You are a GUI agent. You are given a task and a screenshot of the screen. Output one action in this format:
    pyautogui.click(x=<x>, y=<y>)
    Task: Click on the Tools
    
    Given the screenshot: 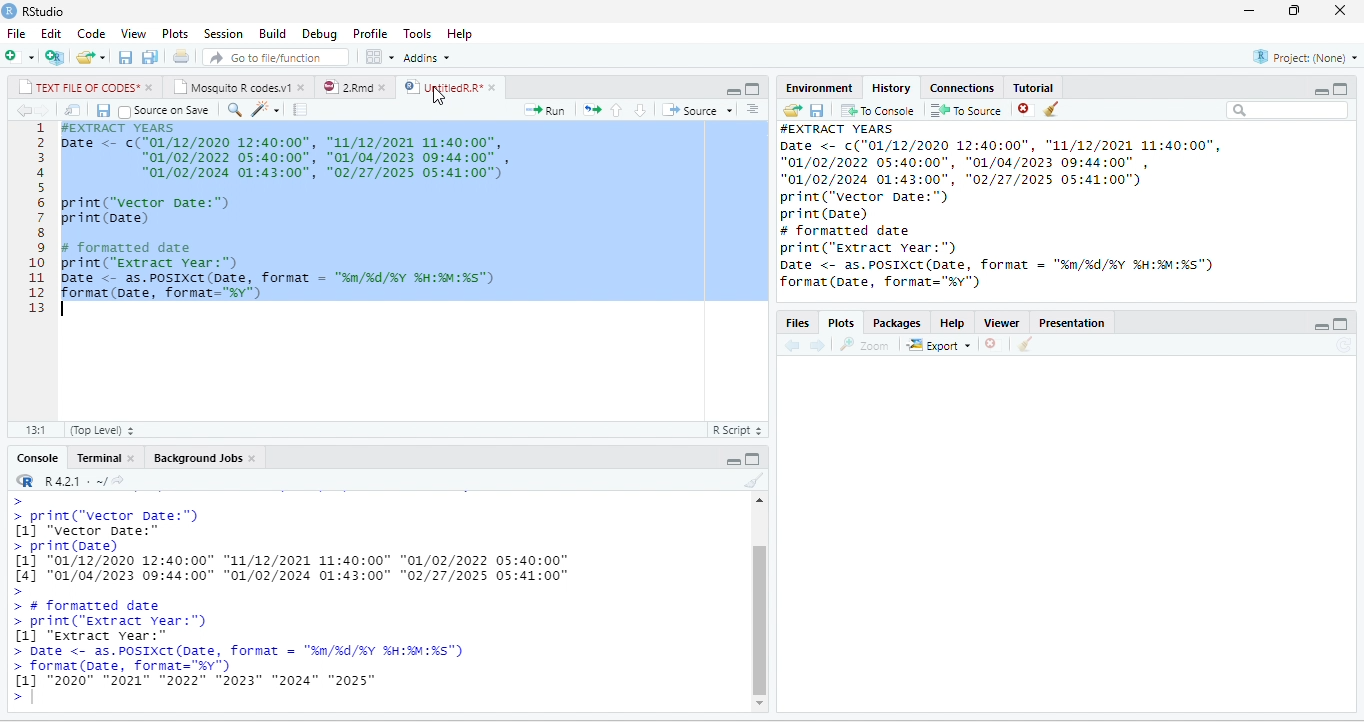 What is the action you would take?
    pyautogui.click(x=419, y=34)
    